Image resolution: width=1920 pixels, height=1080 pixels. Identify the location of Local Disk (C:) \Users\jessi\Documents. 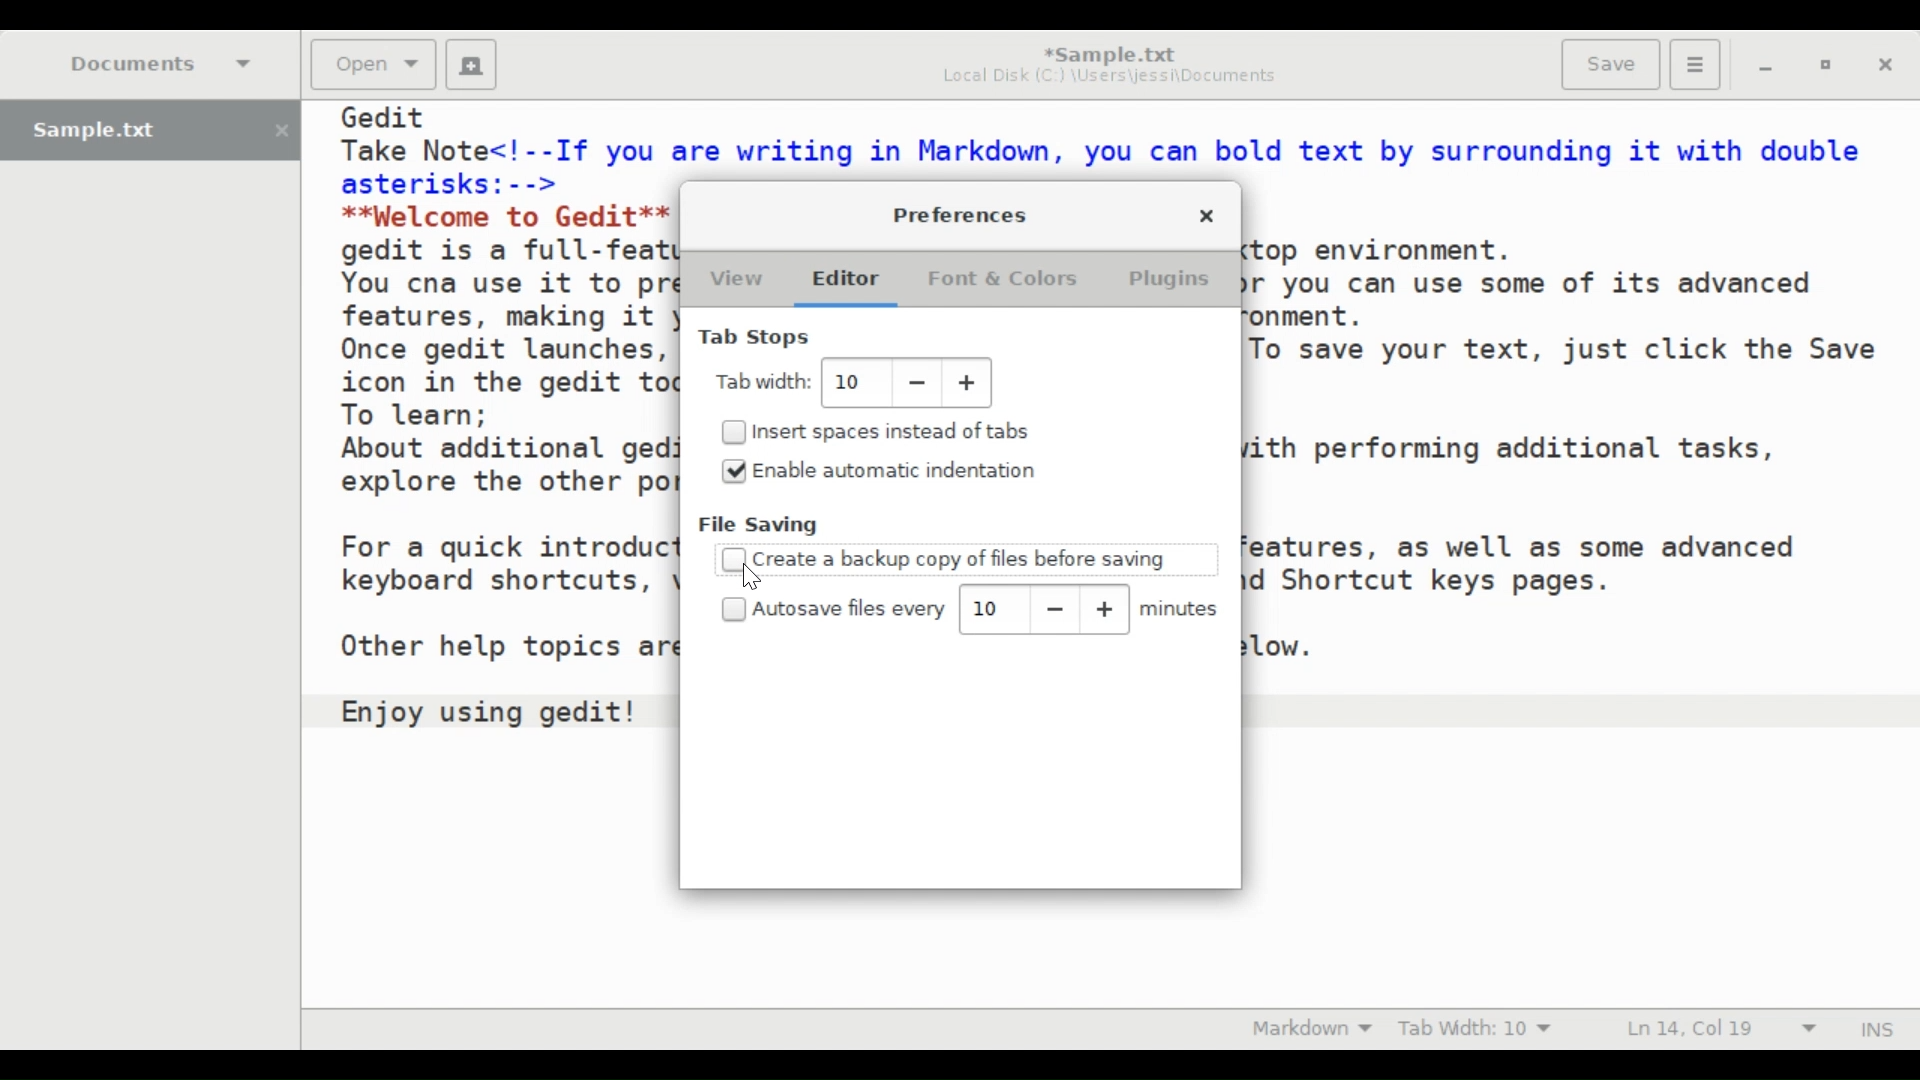
(1109, 80).